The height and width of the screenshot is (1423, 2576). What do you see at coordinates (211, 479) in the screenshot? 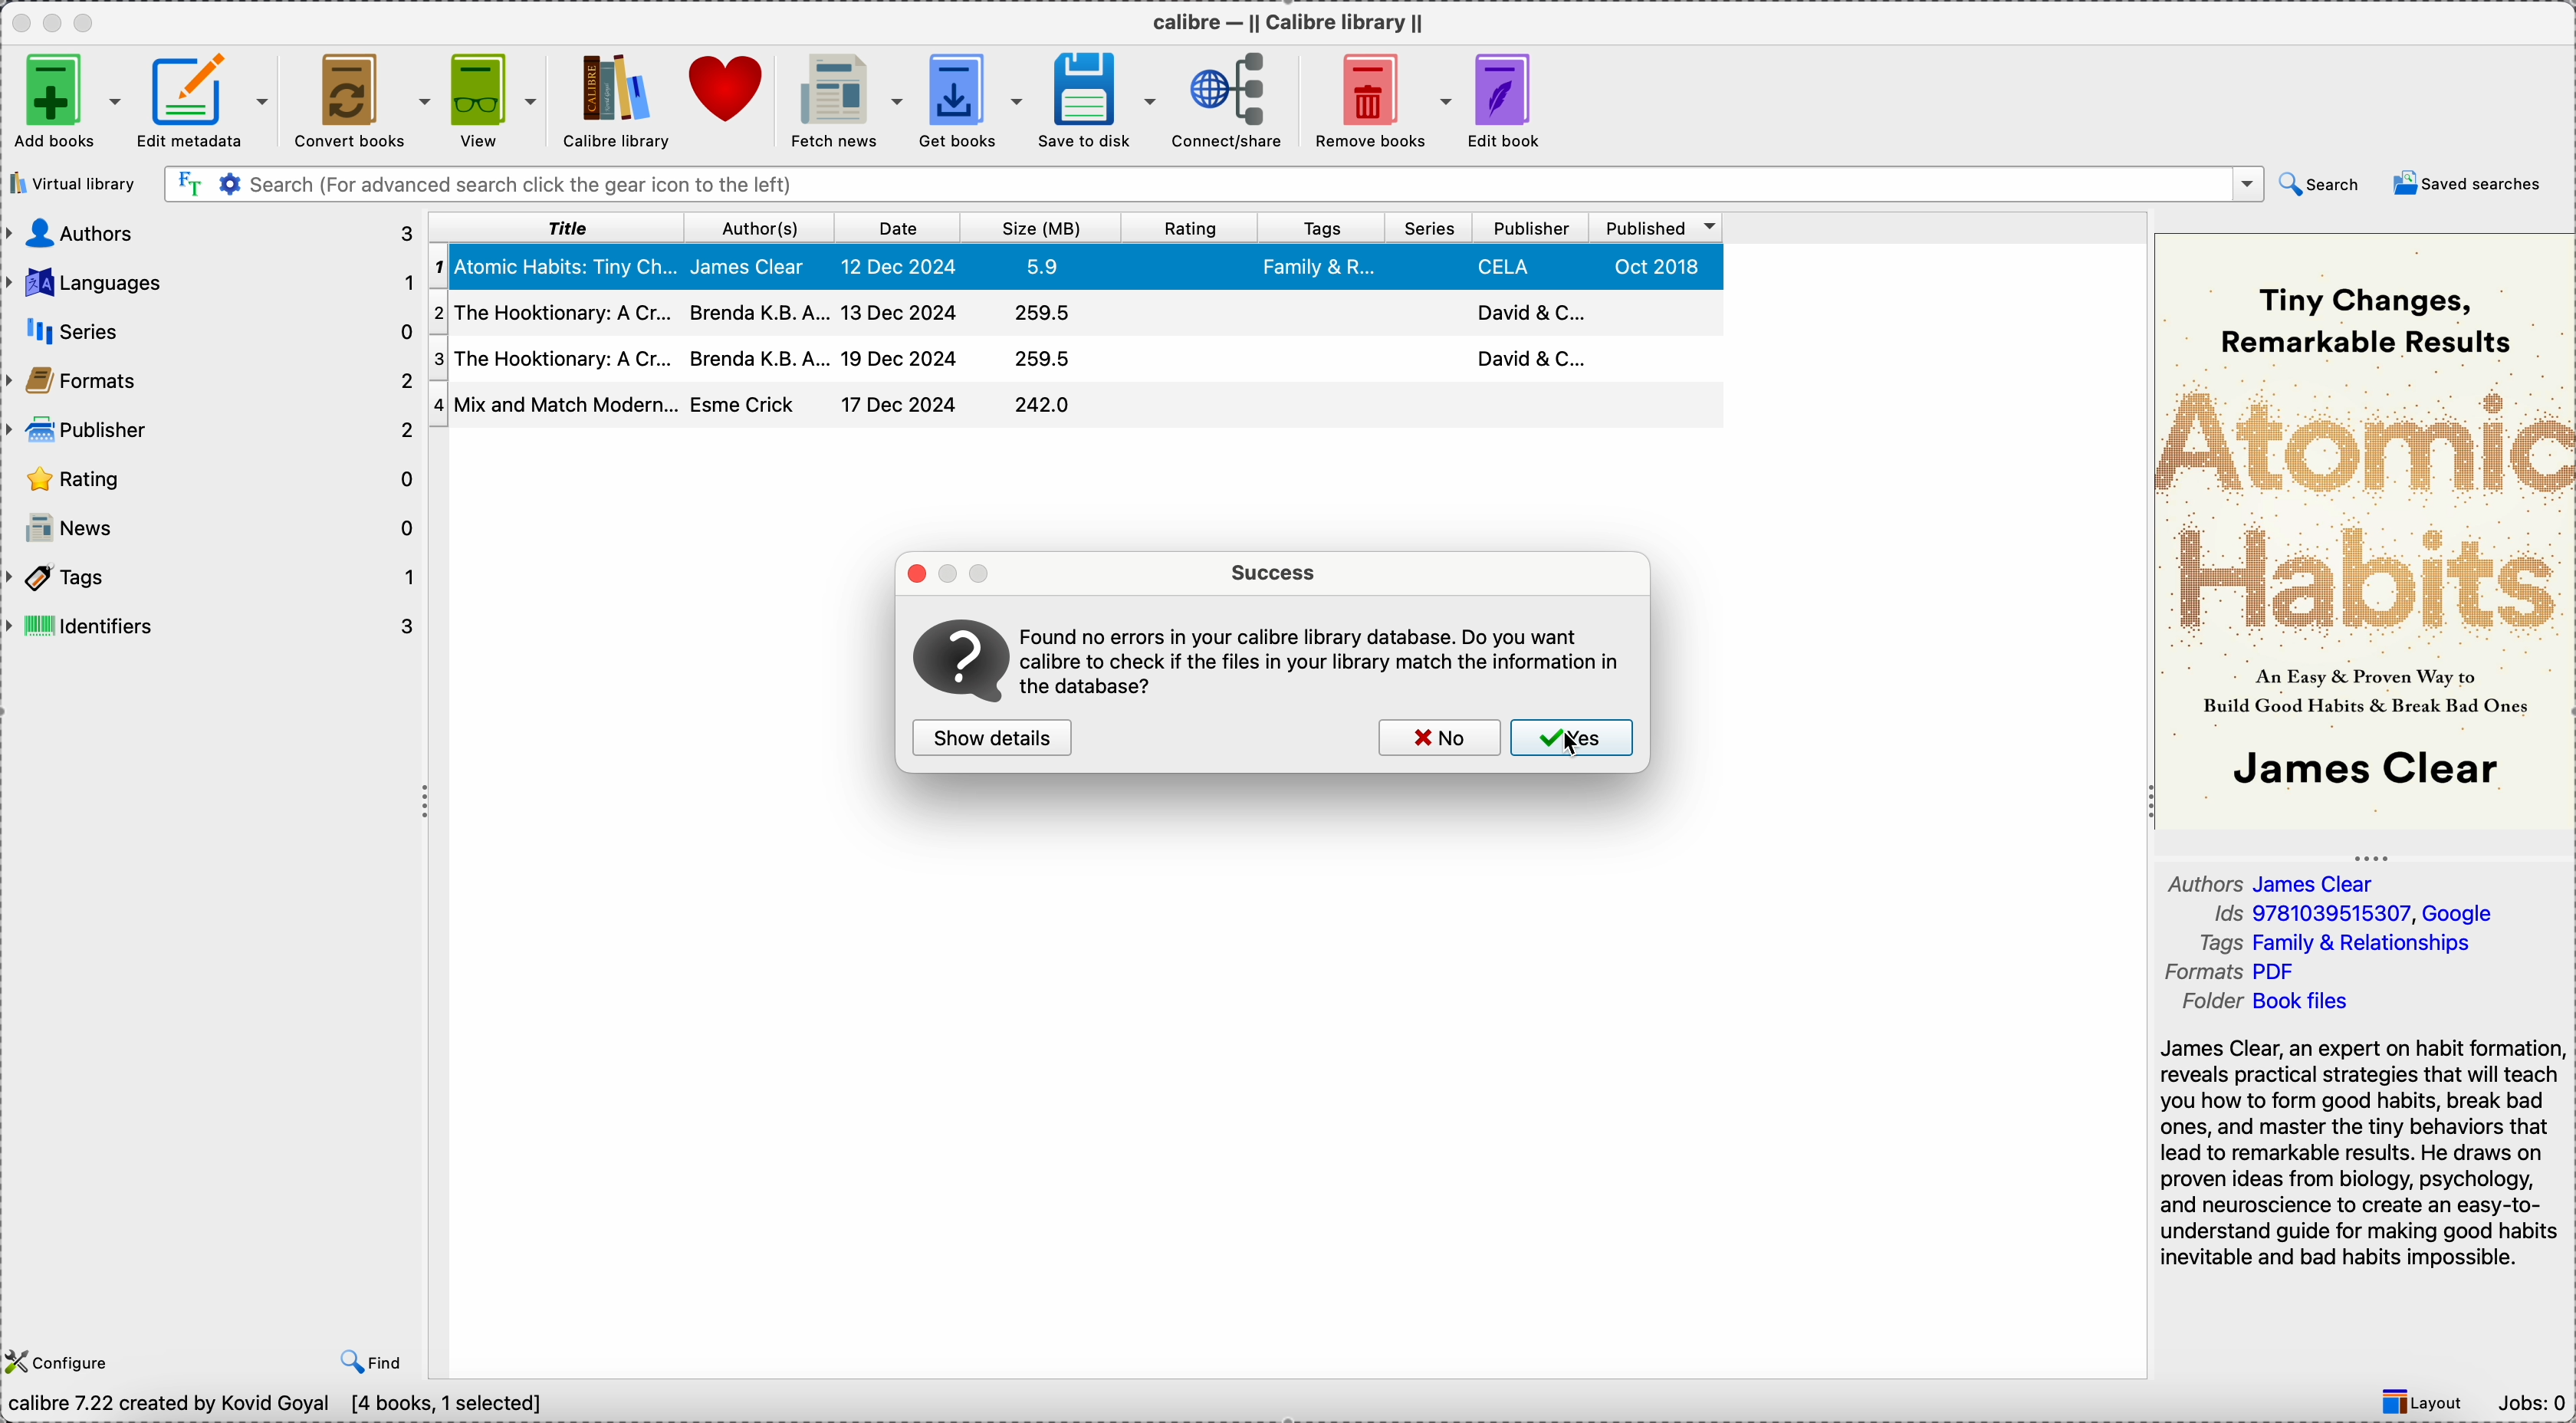
I see `rating` at bounding box center [211, 479].